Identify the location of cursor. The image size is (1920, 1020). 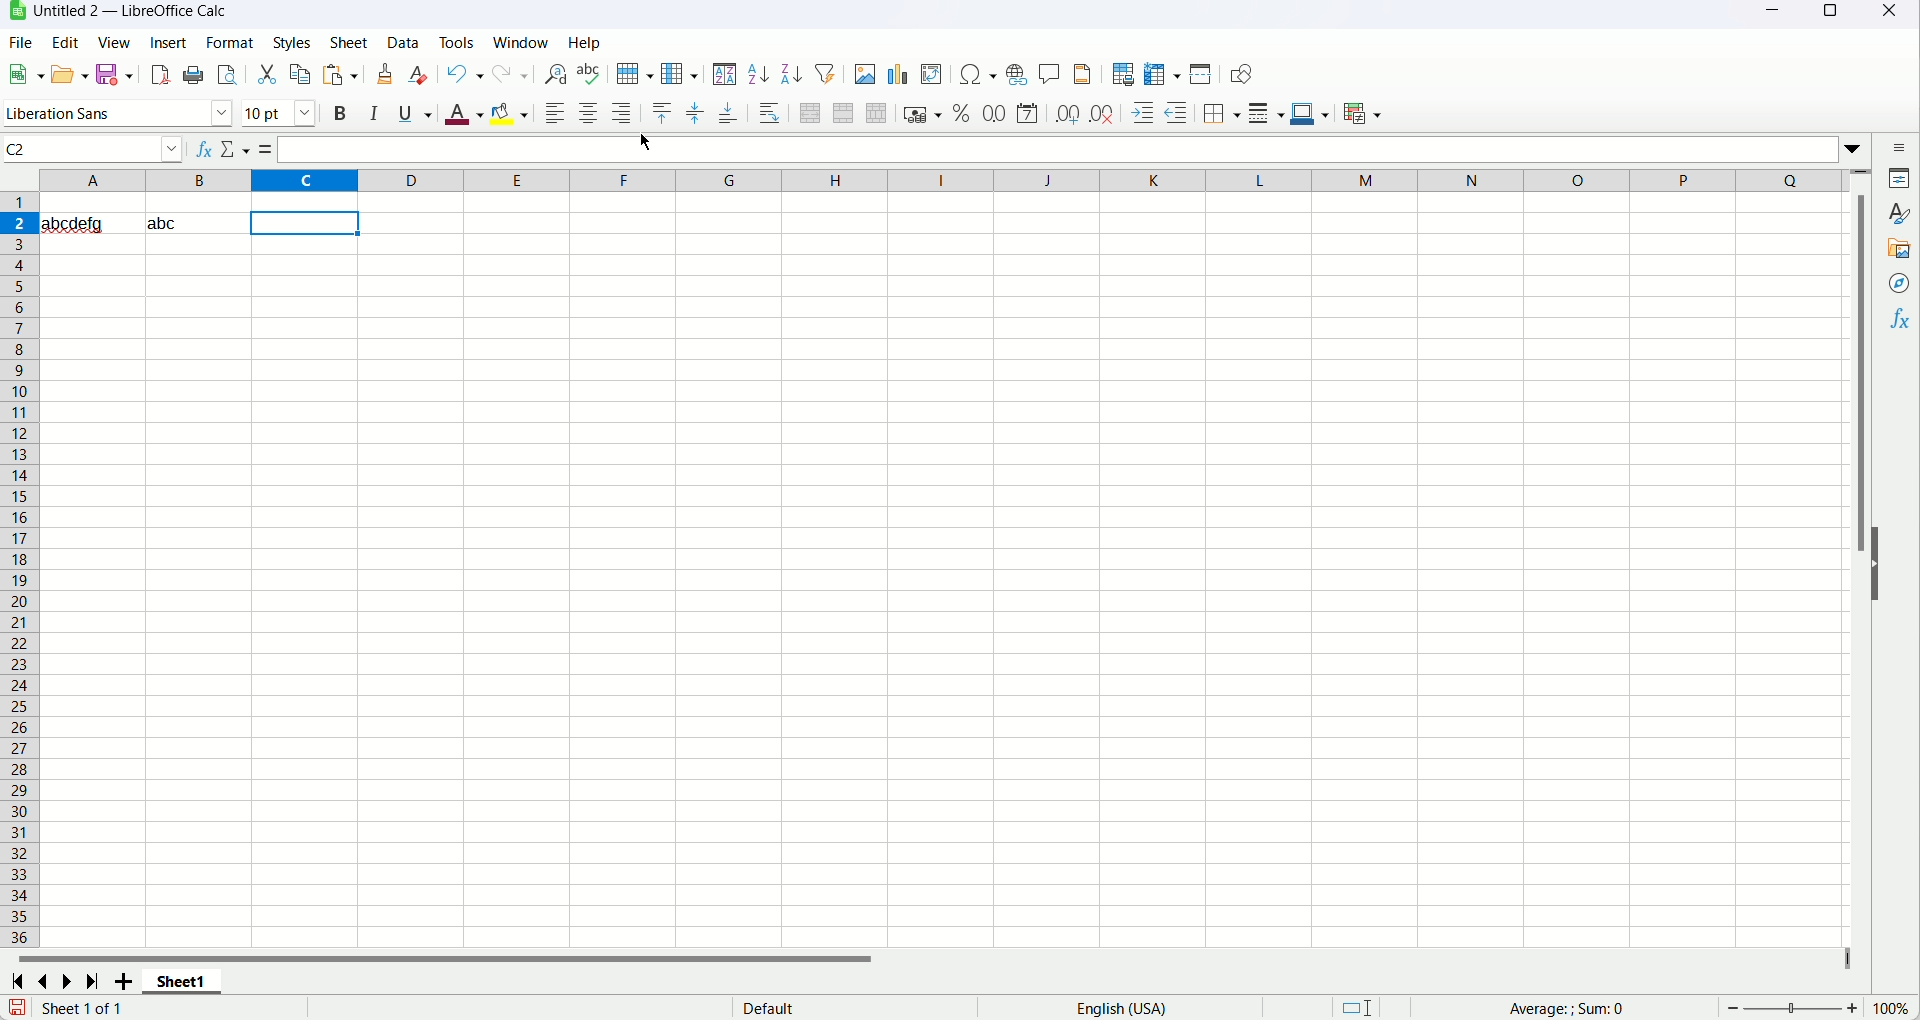
(646, 141).